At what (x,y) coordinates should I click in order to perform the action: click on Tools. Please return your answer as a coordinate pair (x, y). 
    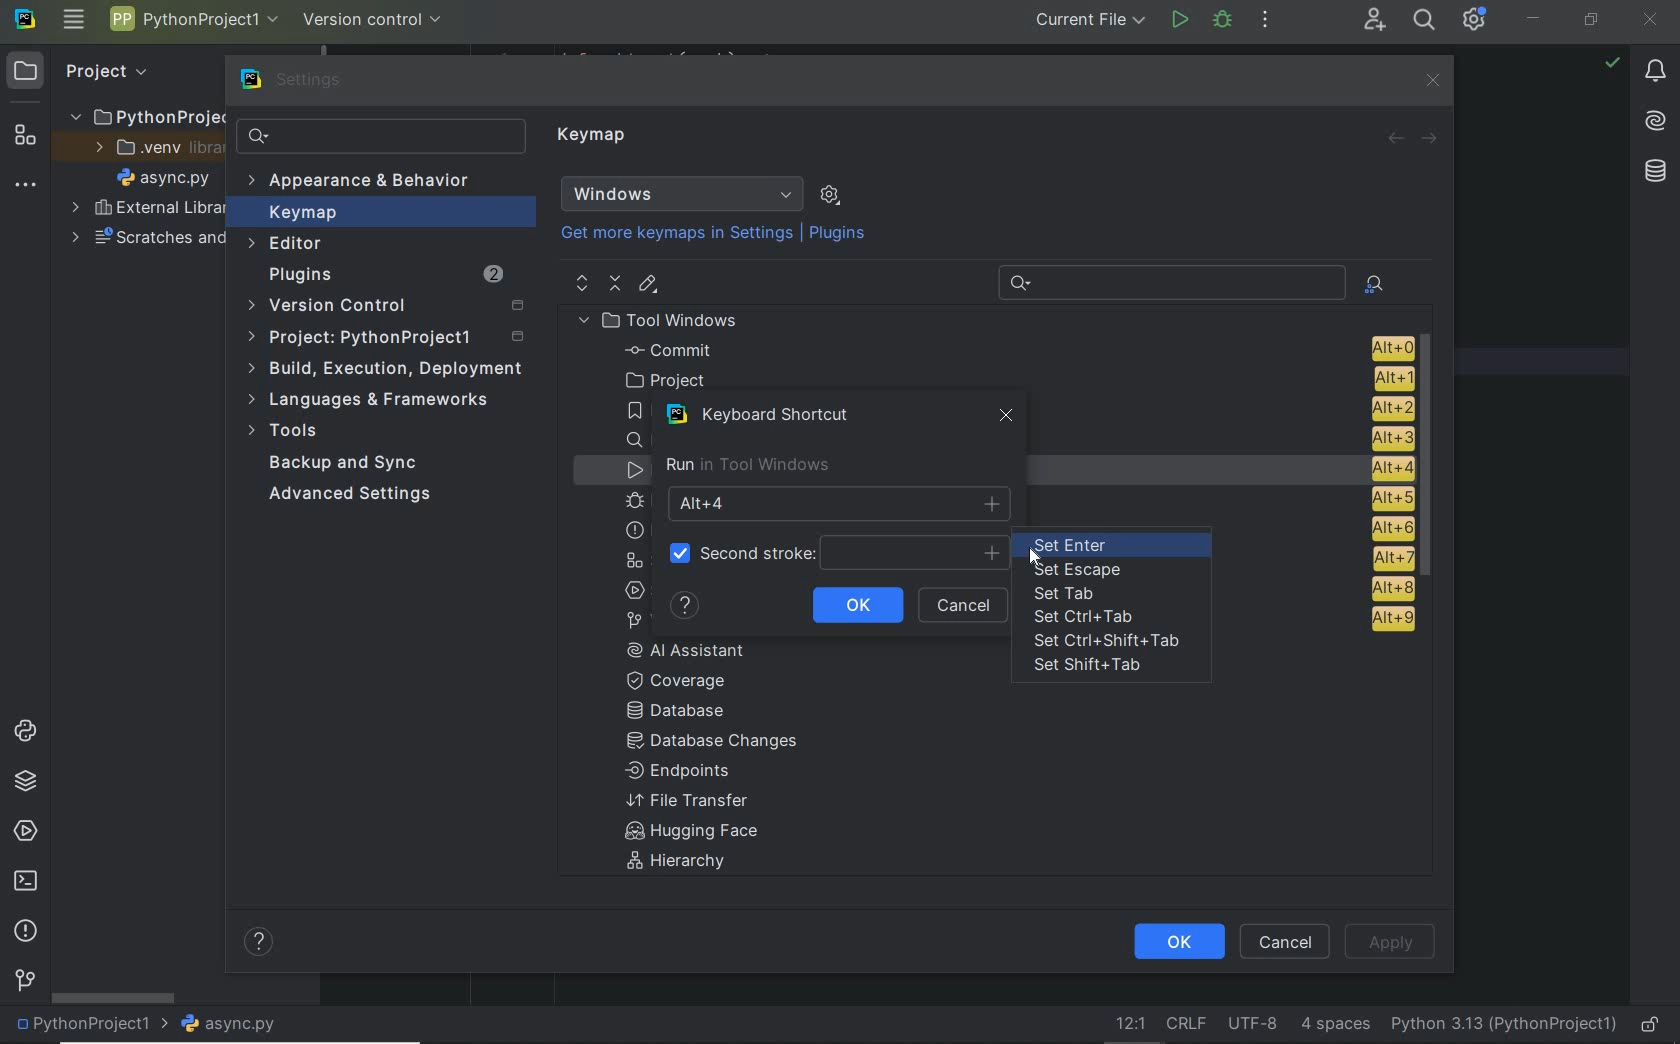
    Looking at the image, I should click on (288, 433).